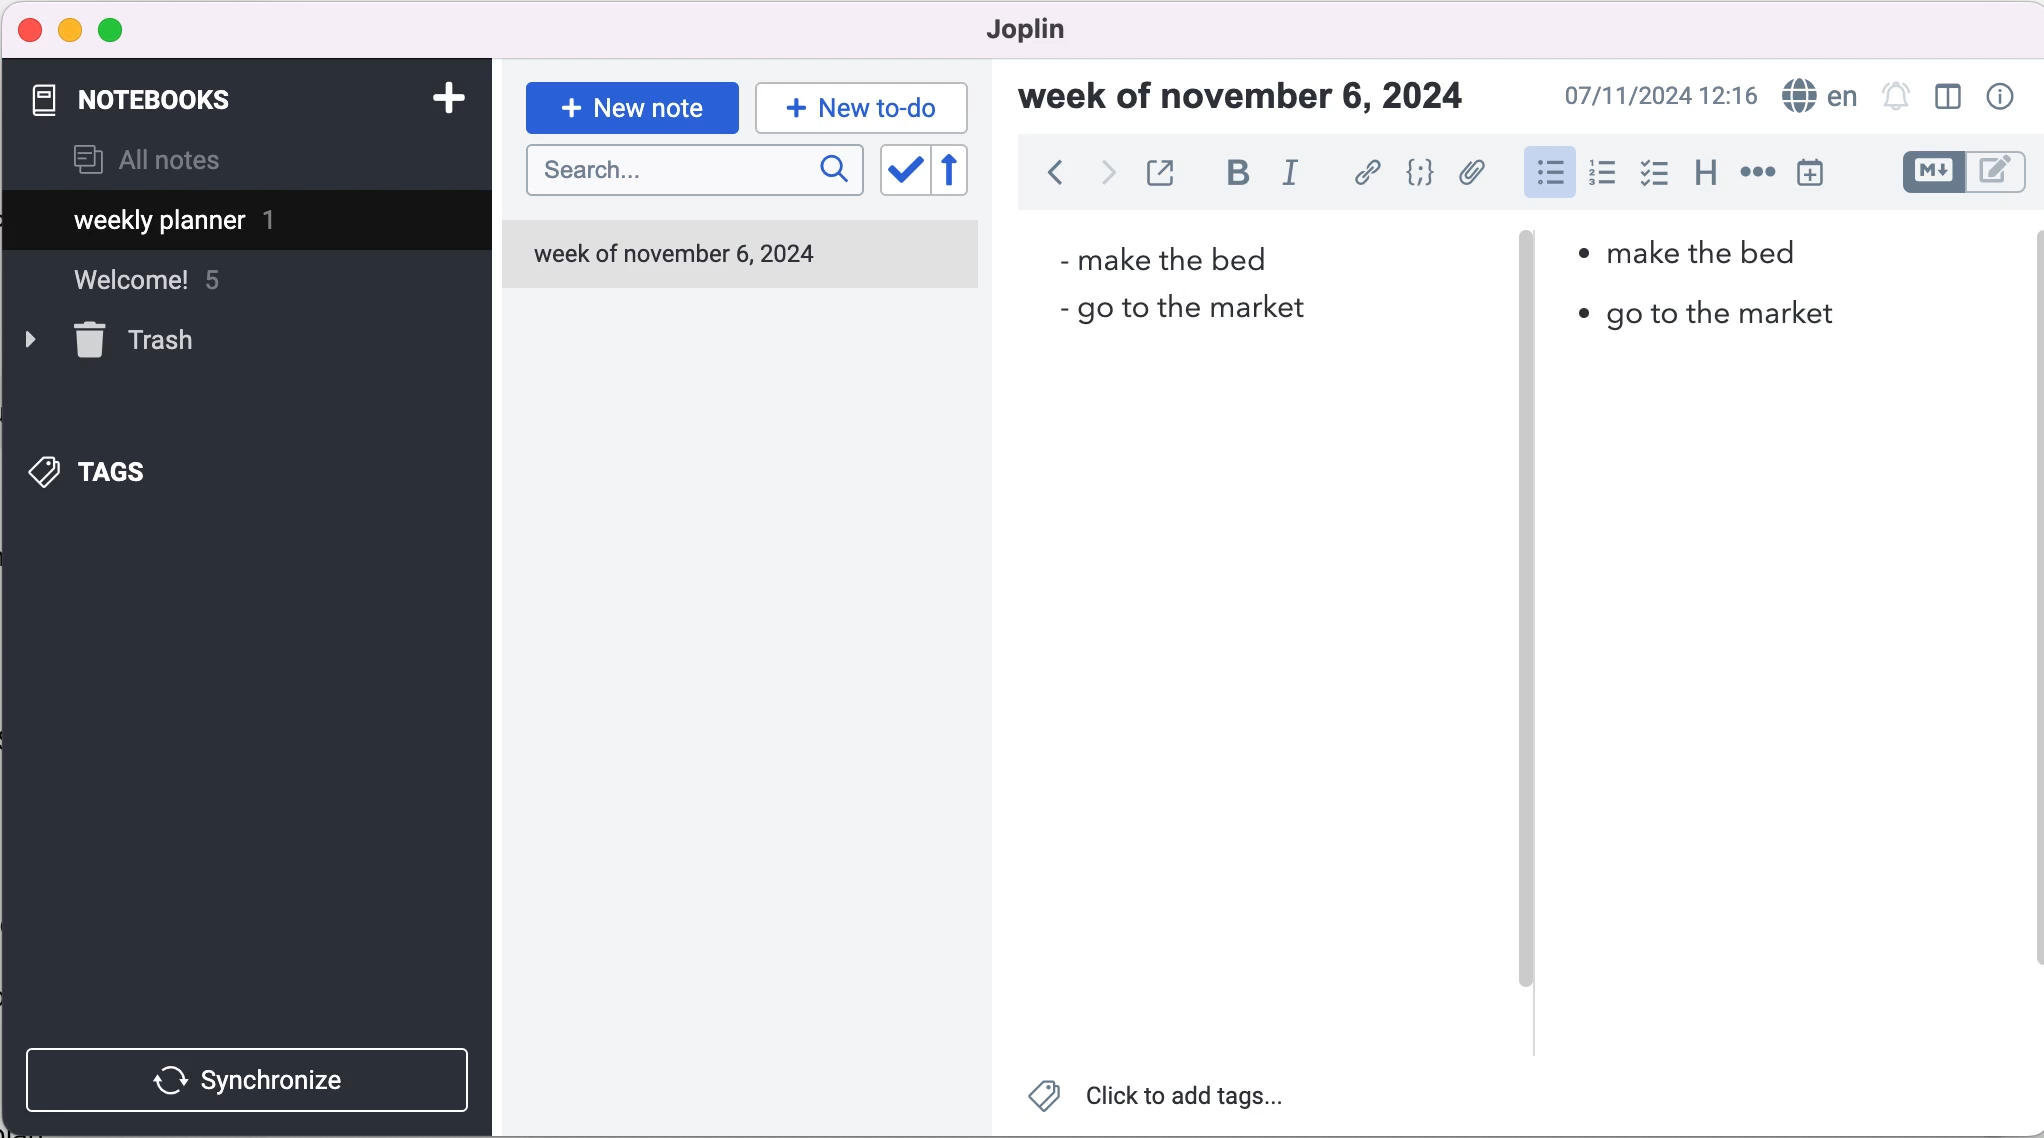 The width and height of the screenshot is (2044, 1138). Describe the element at coordinates (632, 106) in the screenshot. I see `new note` at that location.